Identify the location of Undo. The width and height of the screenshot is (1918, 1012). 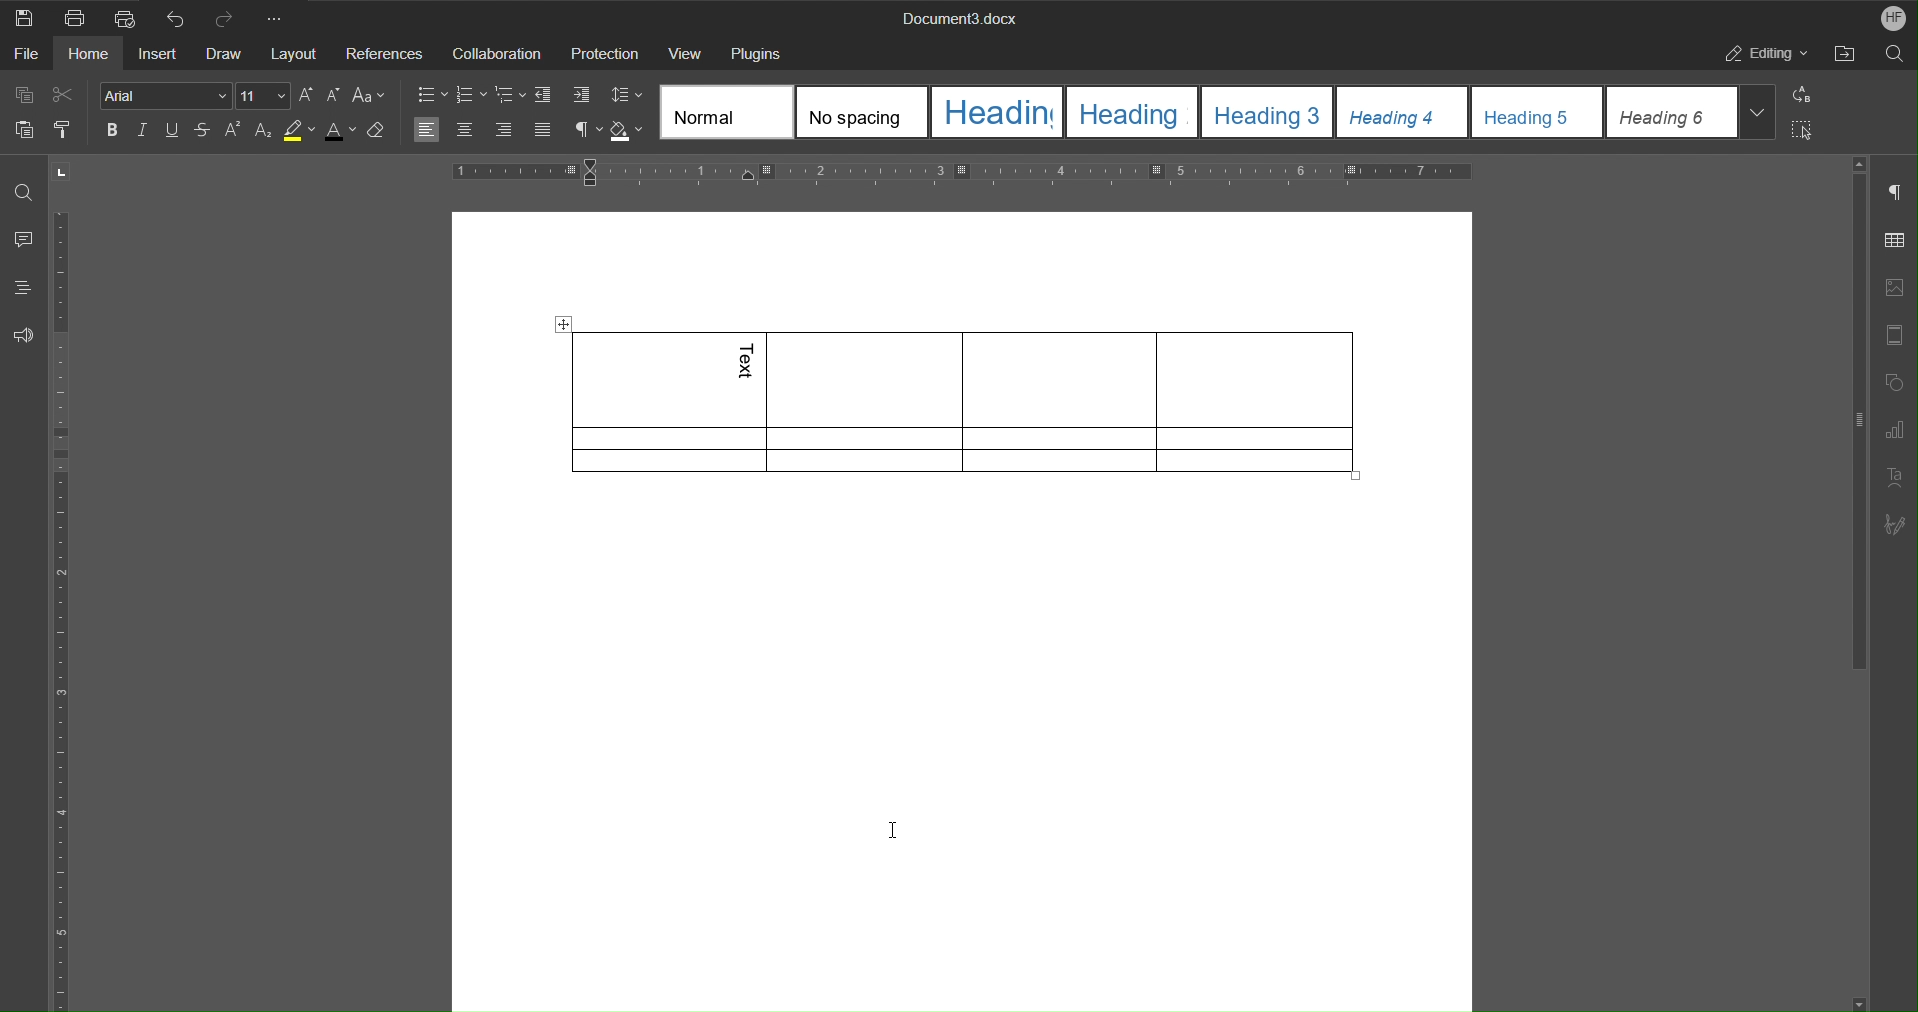
(175, 16).